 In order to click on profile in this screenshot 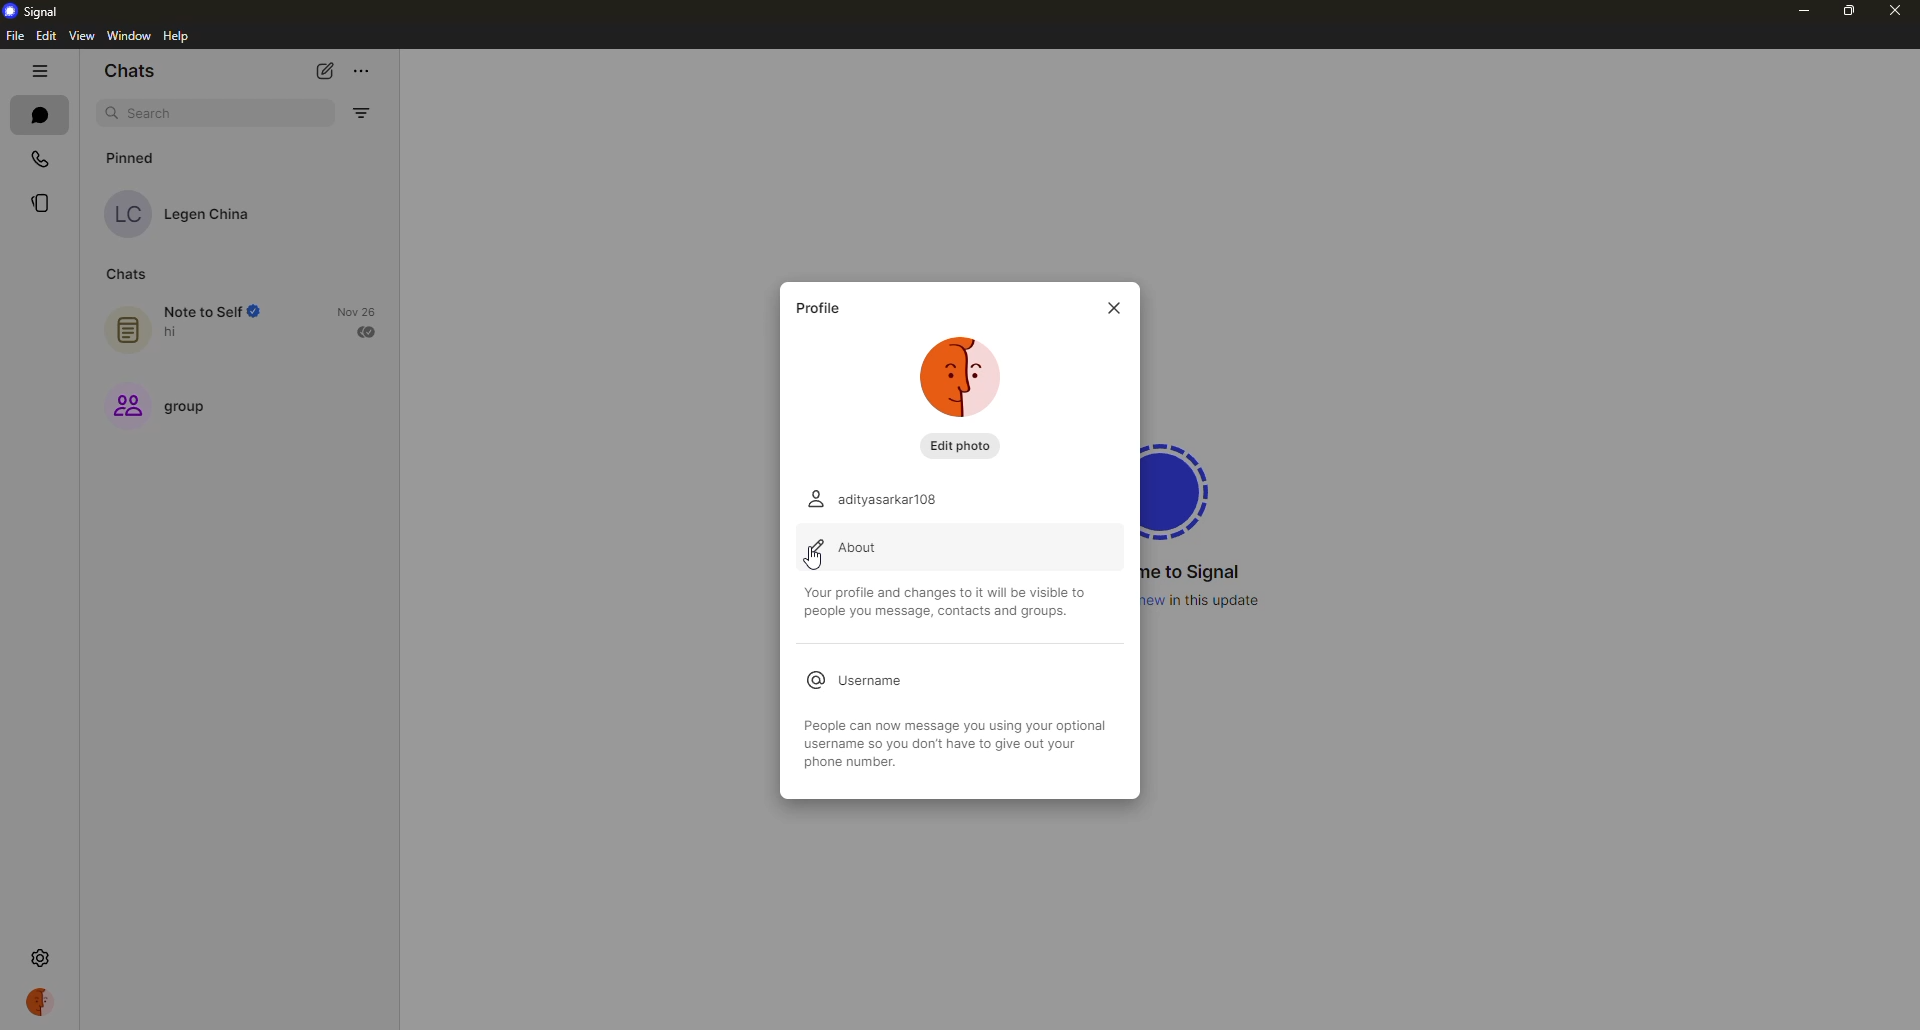, I will do `click(120, 1001)`.